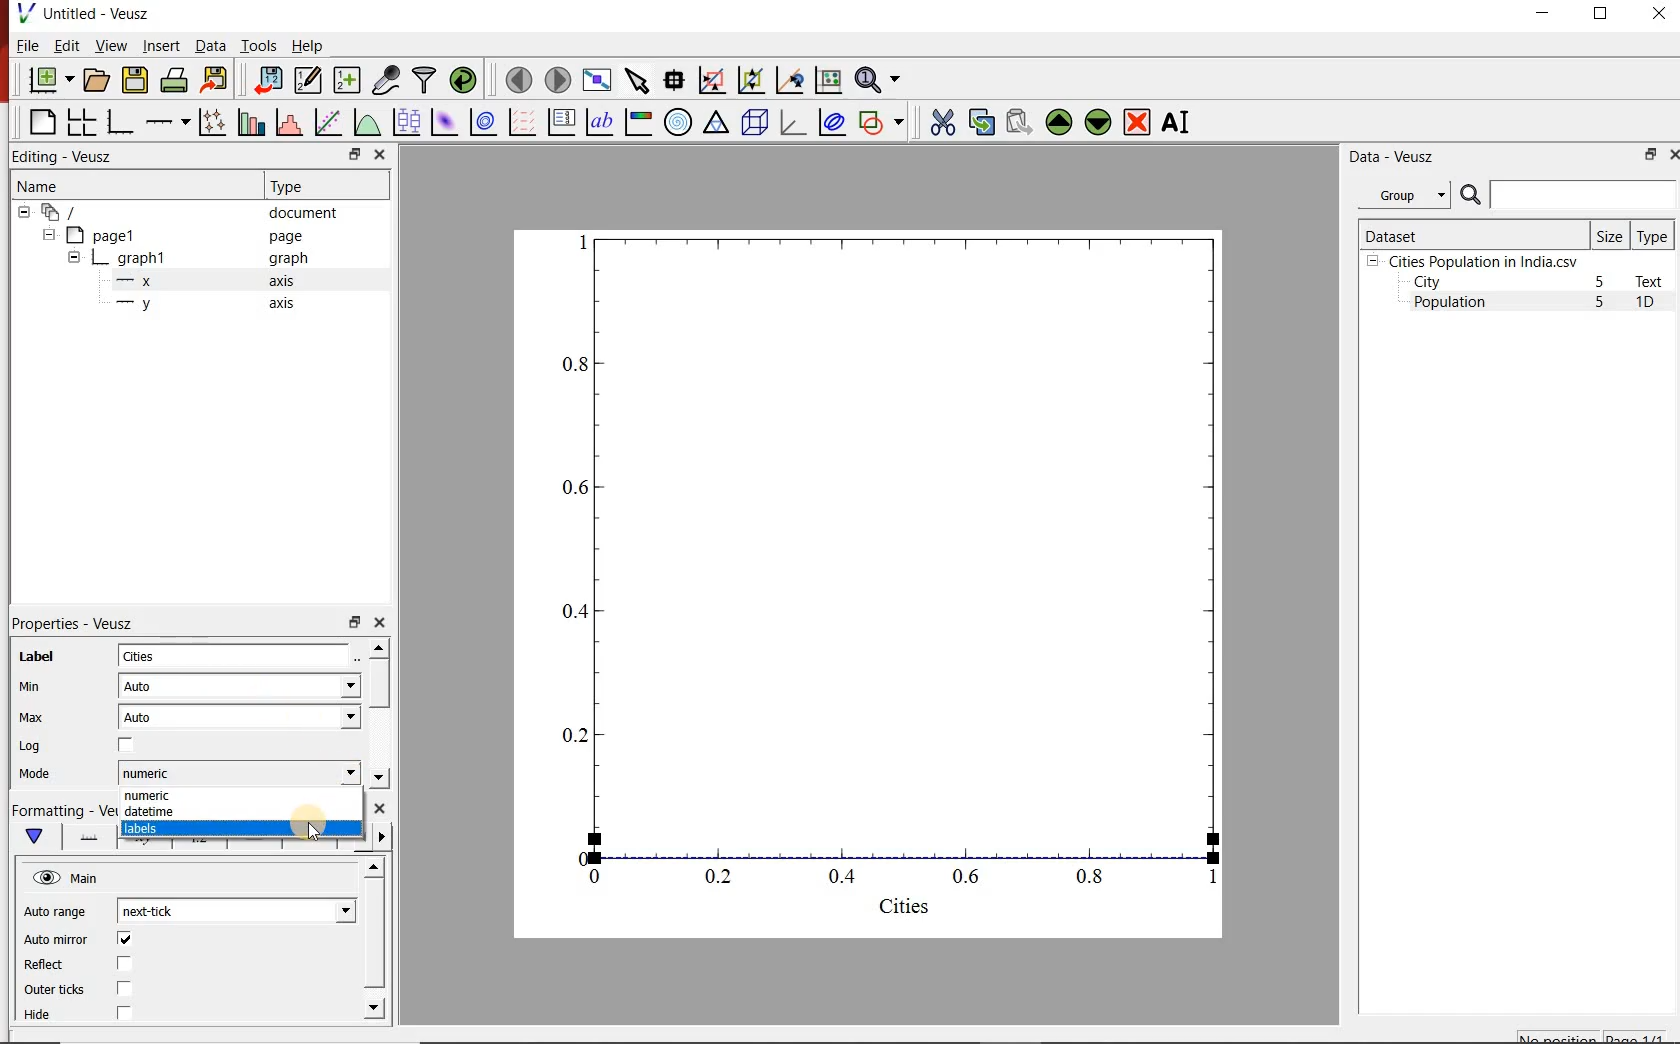 The image size is (1680, 1044). I want to click on fit a function to data, so click(327, 121).